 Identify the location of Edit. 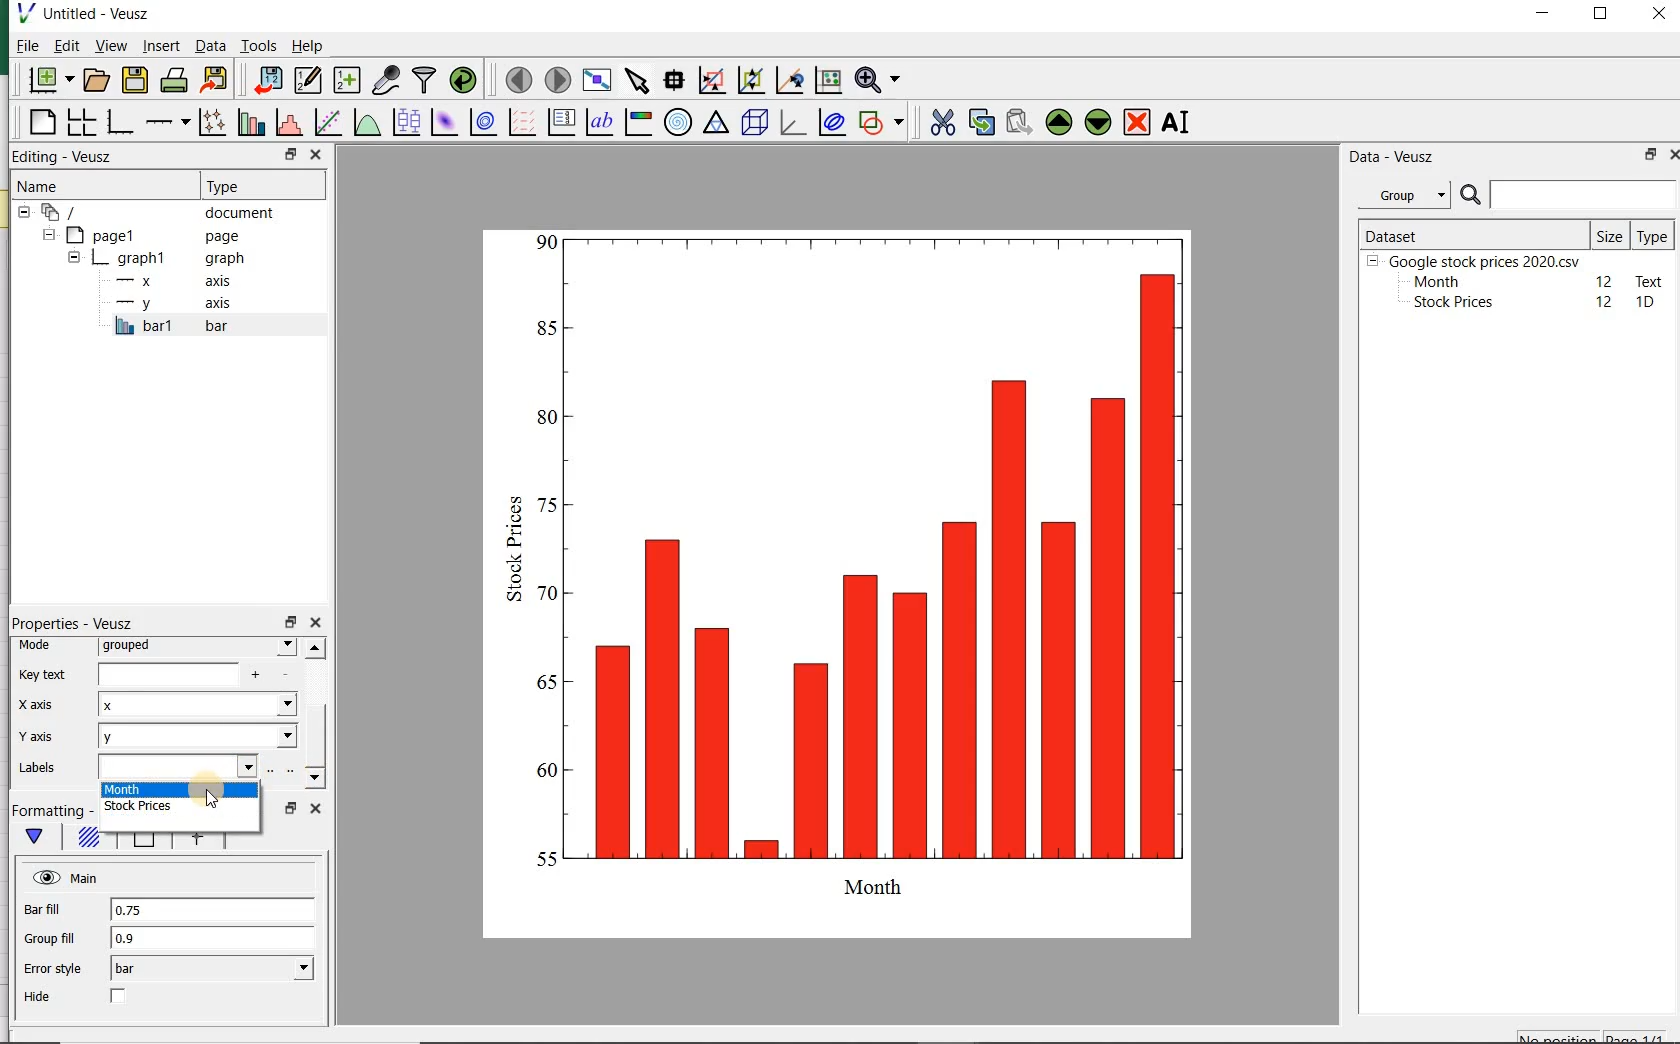
(65, 45).